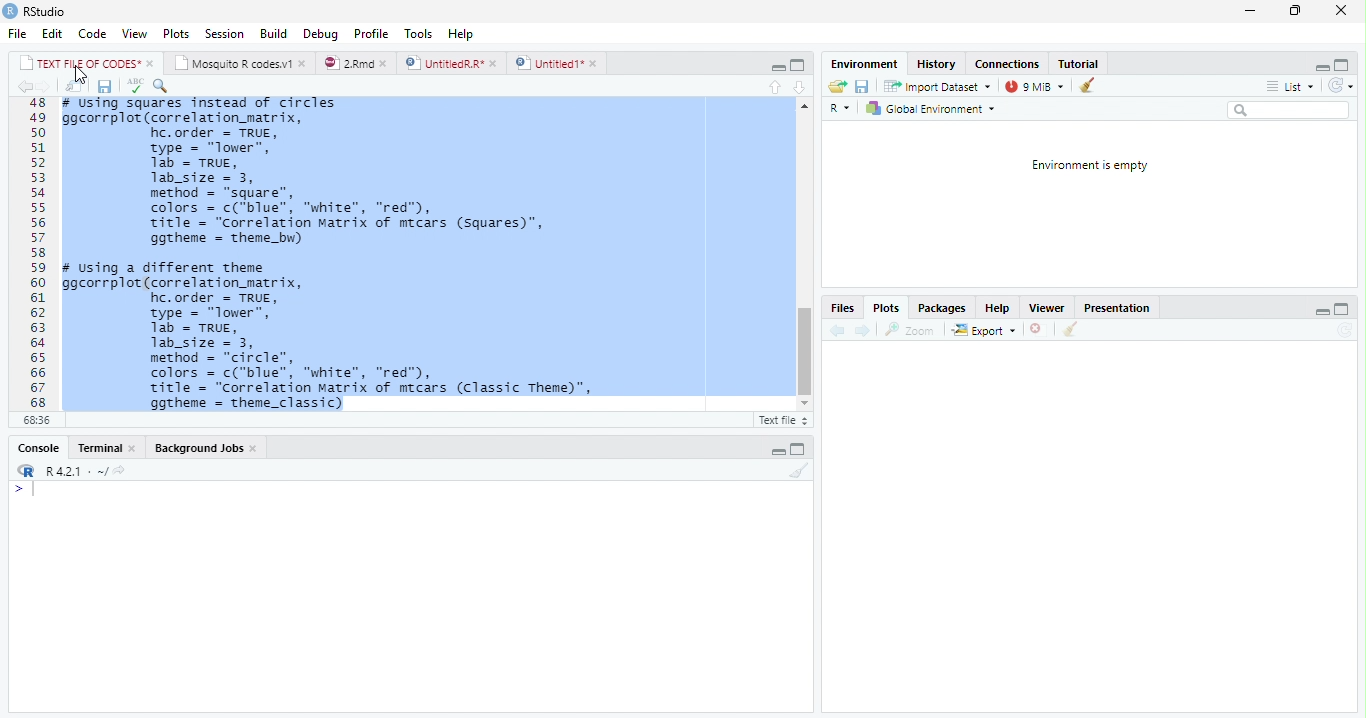 This screenshot has height=718, width=1366. Describe the element at coordinates (86, 471) in the screenshot. I see `R421 - ~/` at that location.